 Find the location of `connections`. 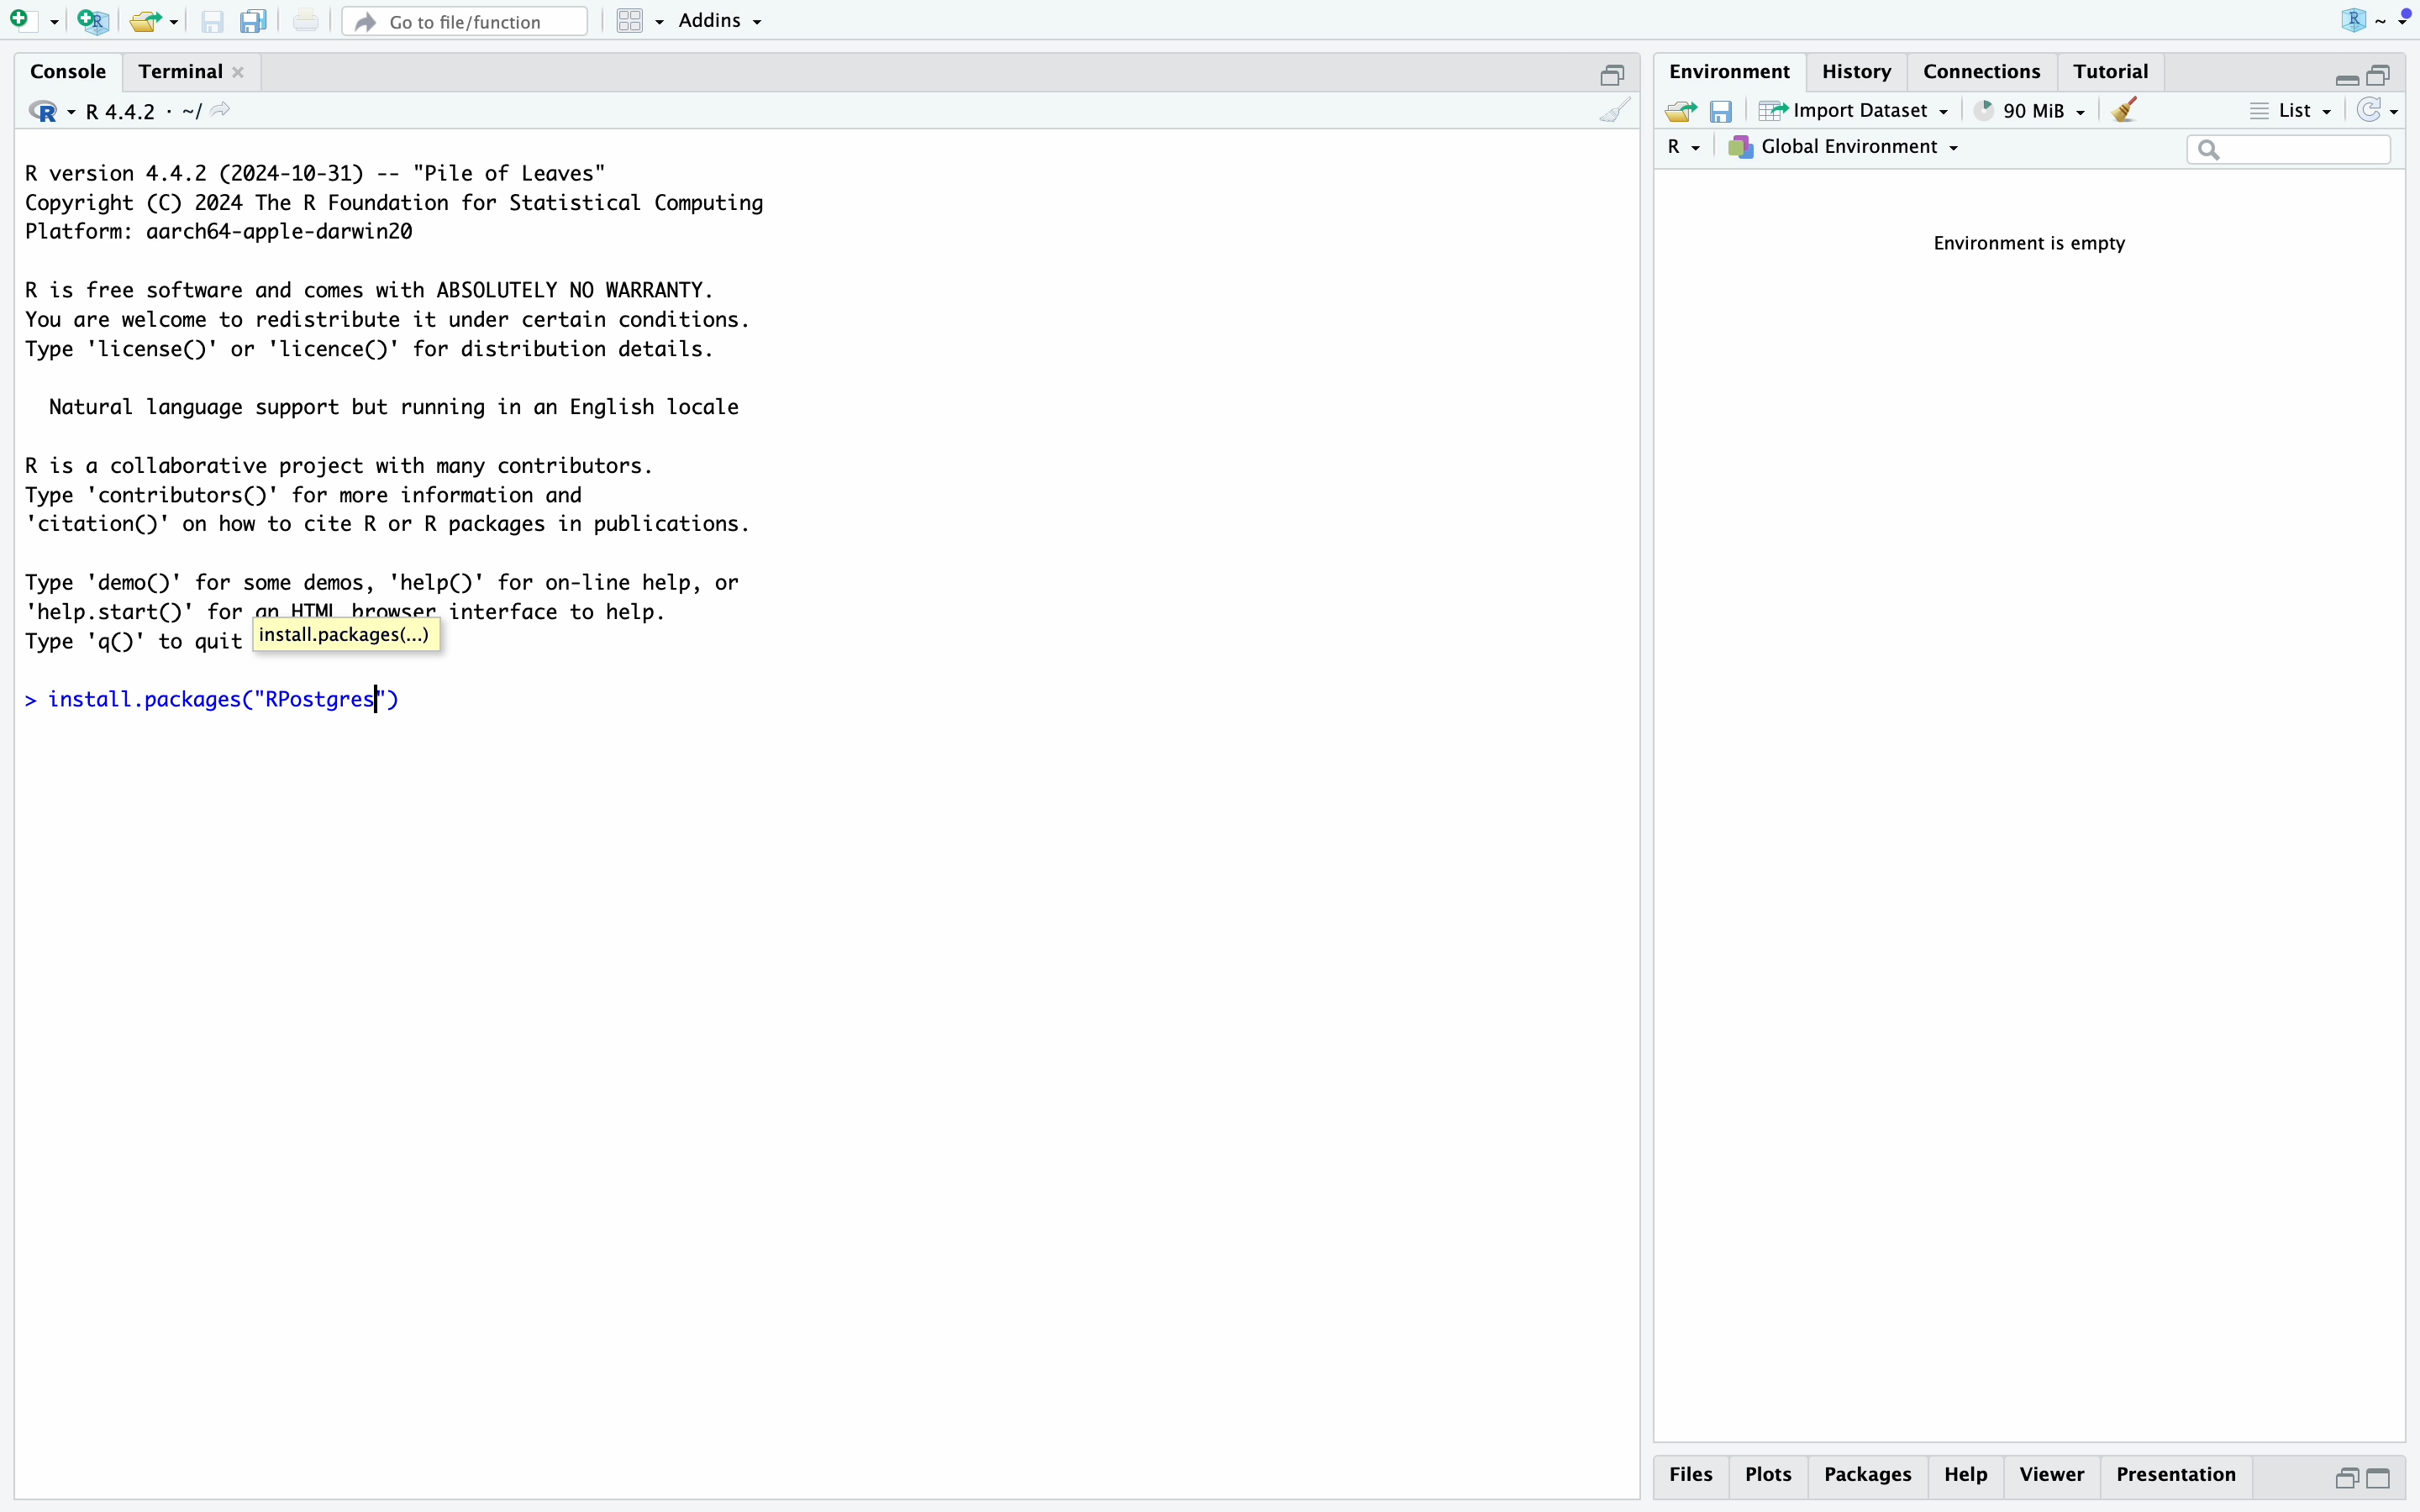

connections is located at coordinates (1988, 69).